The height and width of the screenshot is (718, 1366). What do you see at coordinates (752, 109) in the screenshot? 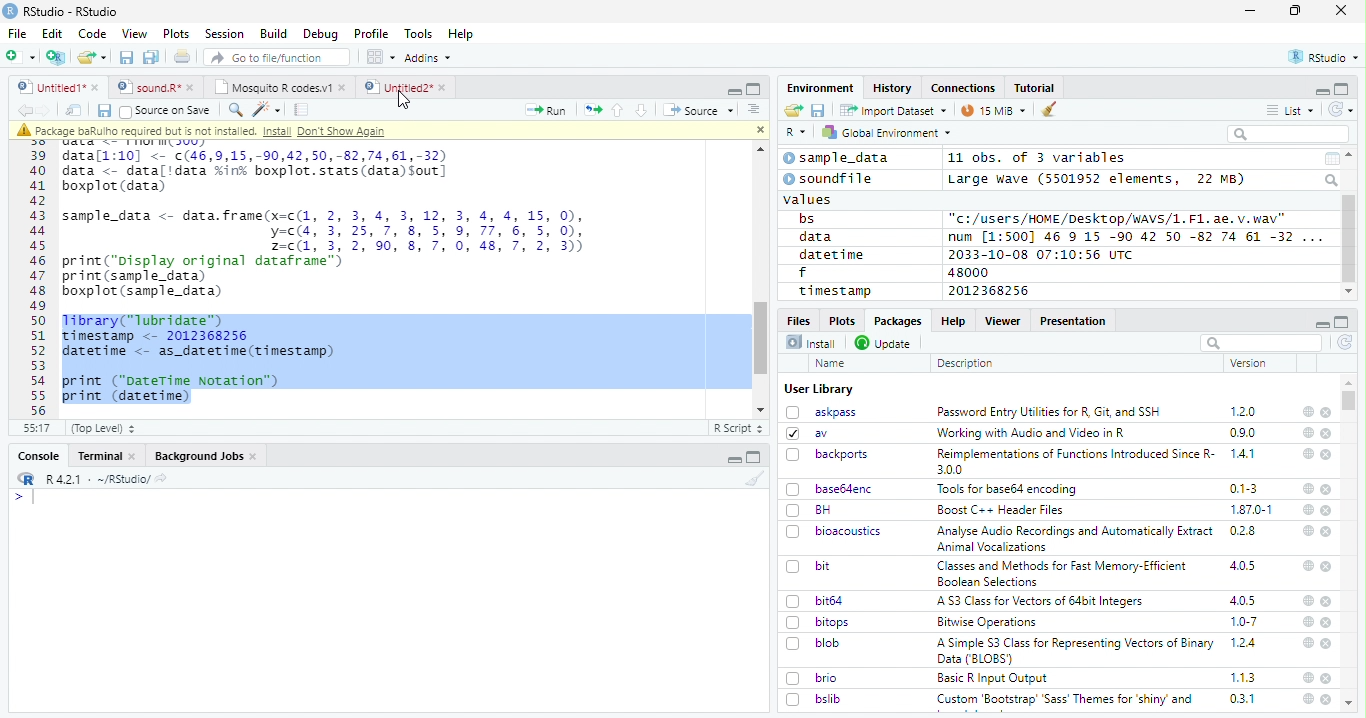
I see `Show document outline` at bounding box center [752, 109].